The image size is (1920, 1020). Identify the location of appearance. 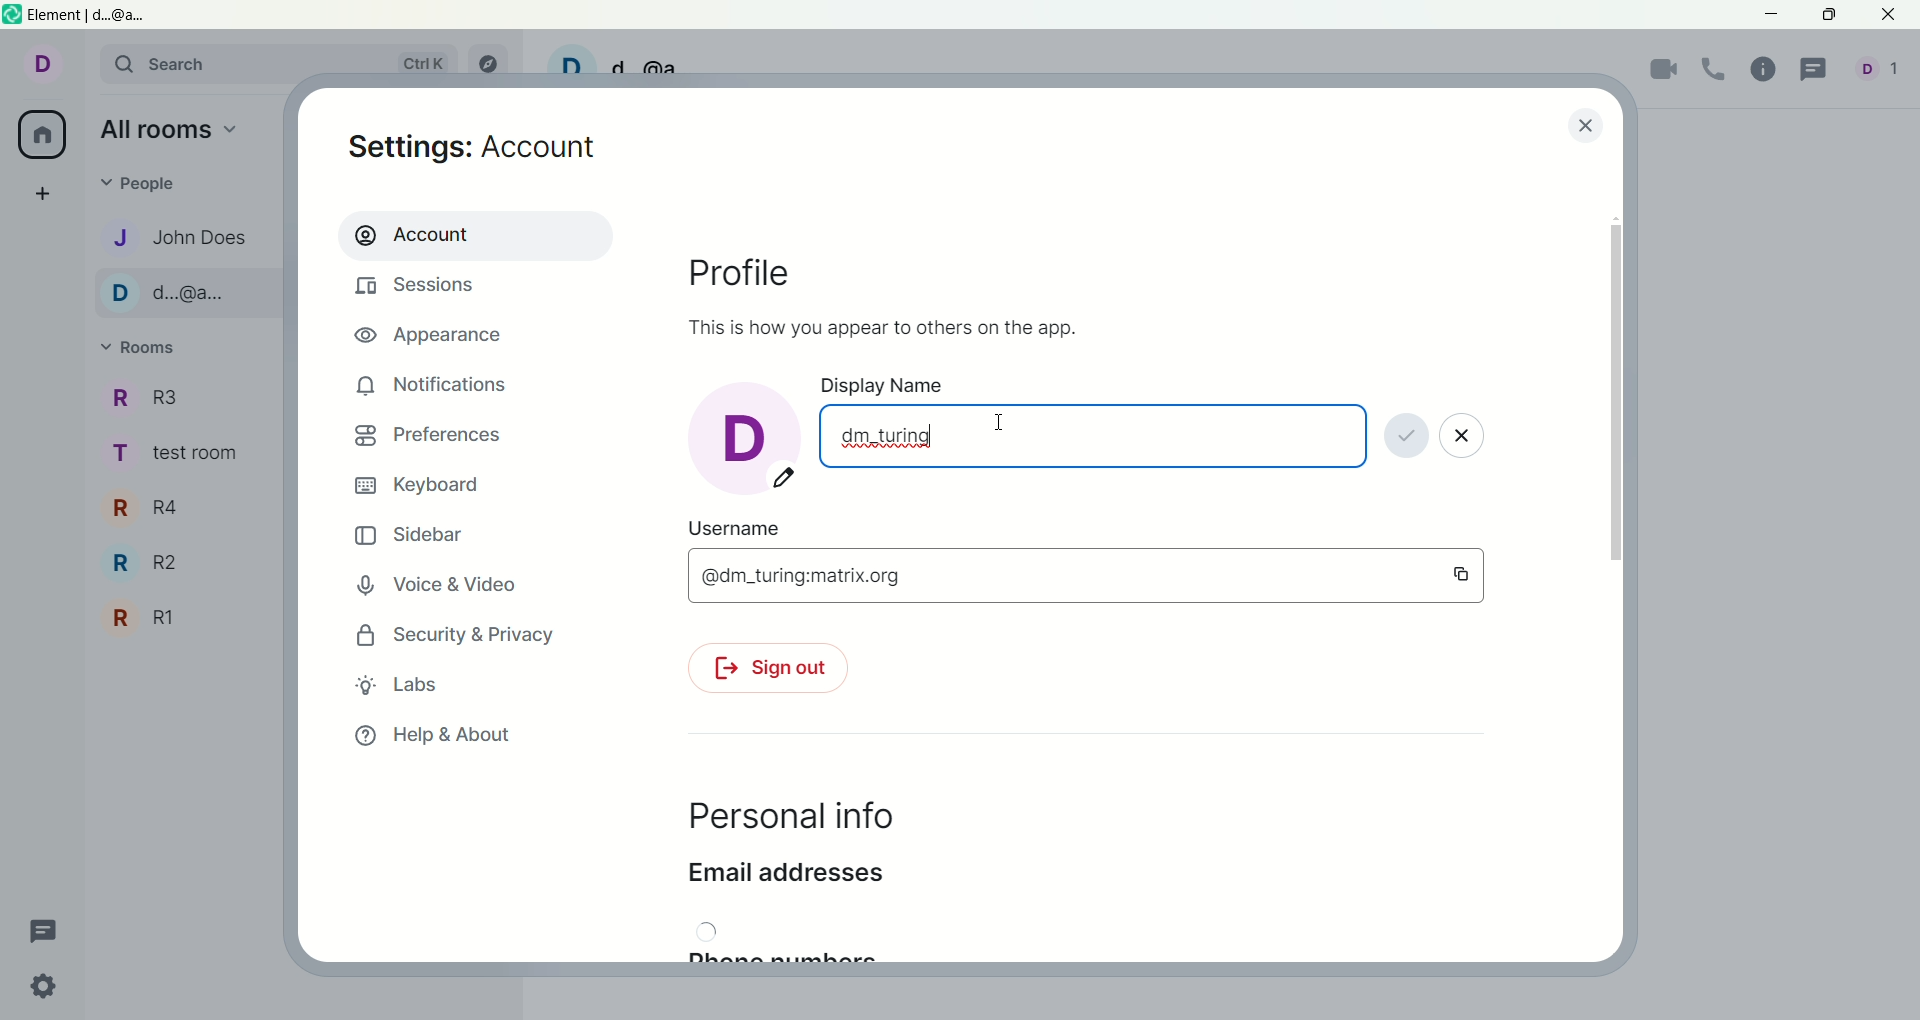
(437, 338).